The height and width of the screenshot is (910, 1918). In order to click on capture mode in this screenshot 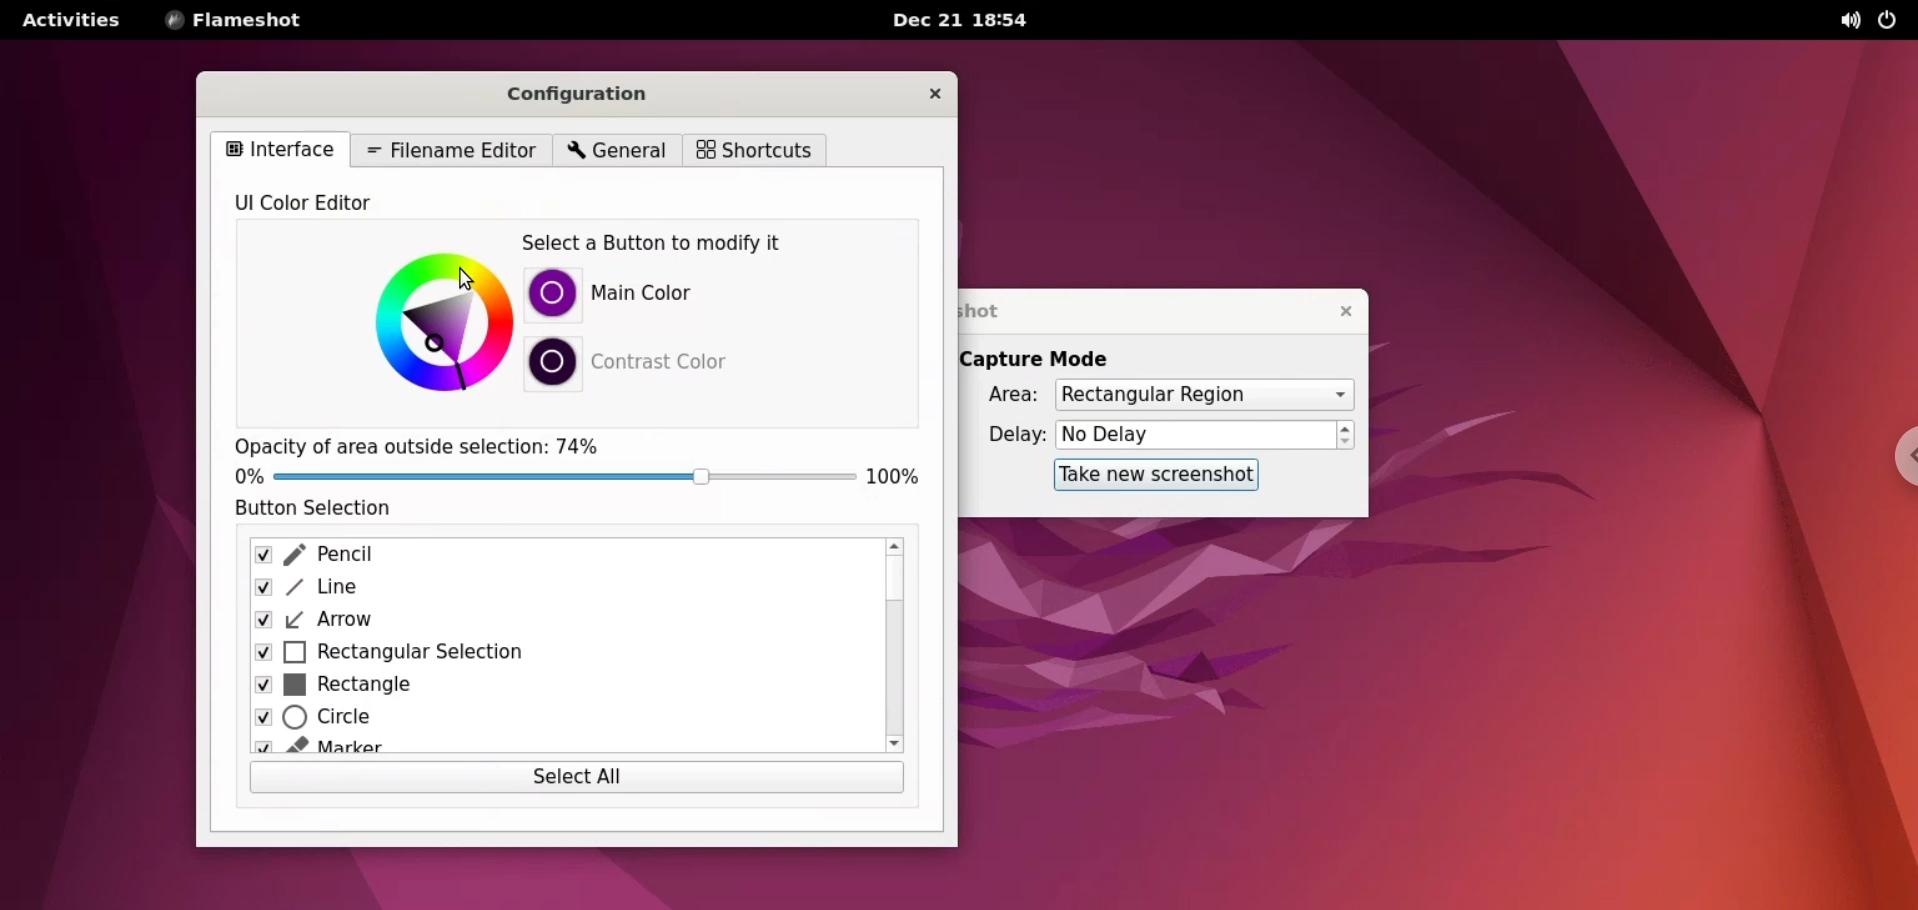, I will do `click(1051, 357)`.